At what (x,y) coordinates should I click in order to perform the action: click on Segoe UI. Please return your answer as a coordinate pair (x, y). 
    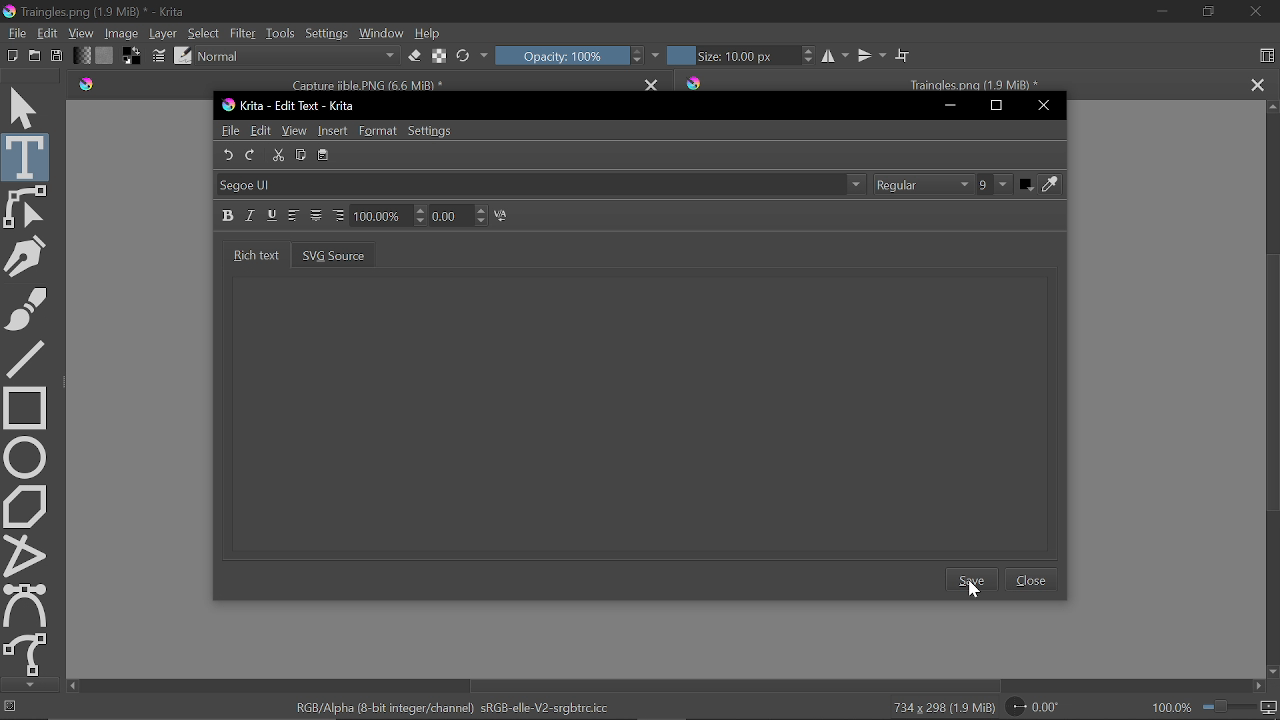
    Looking at the image, I should click on (543, 185).